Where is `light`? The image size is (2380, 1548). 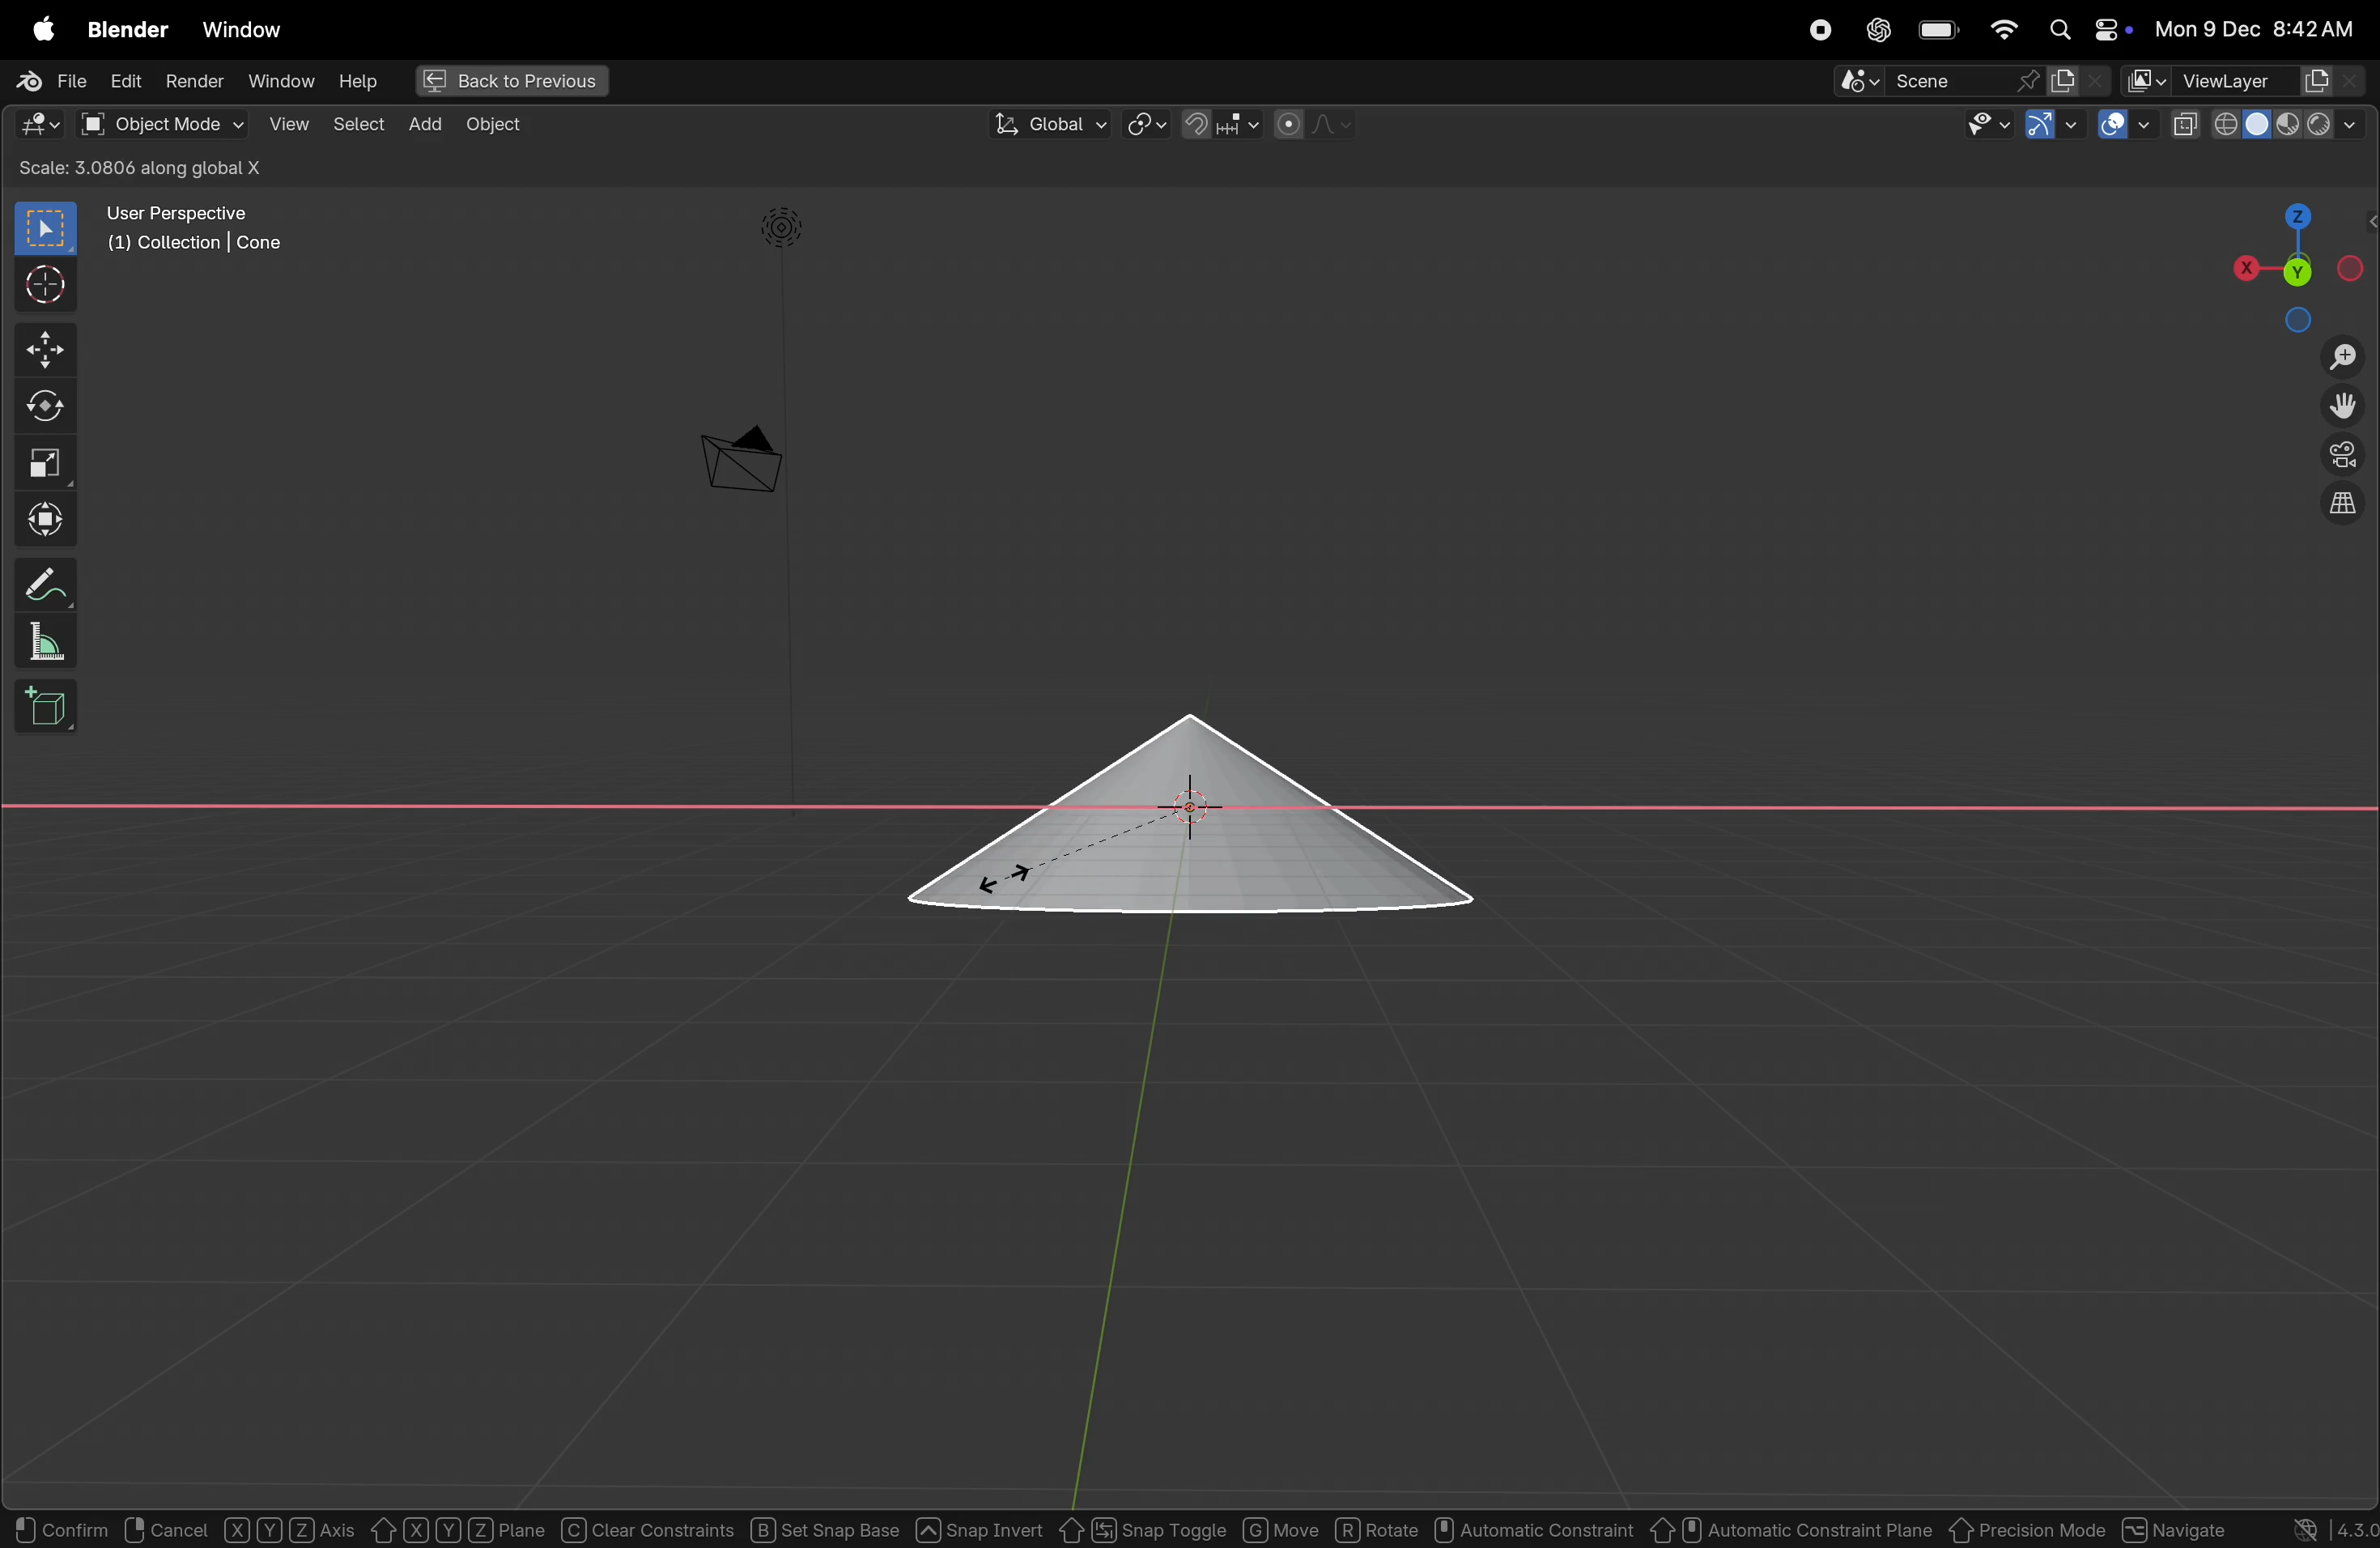 light is located at coordinates (786, 228).